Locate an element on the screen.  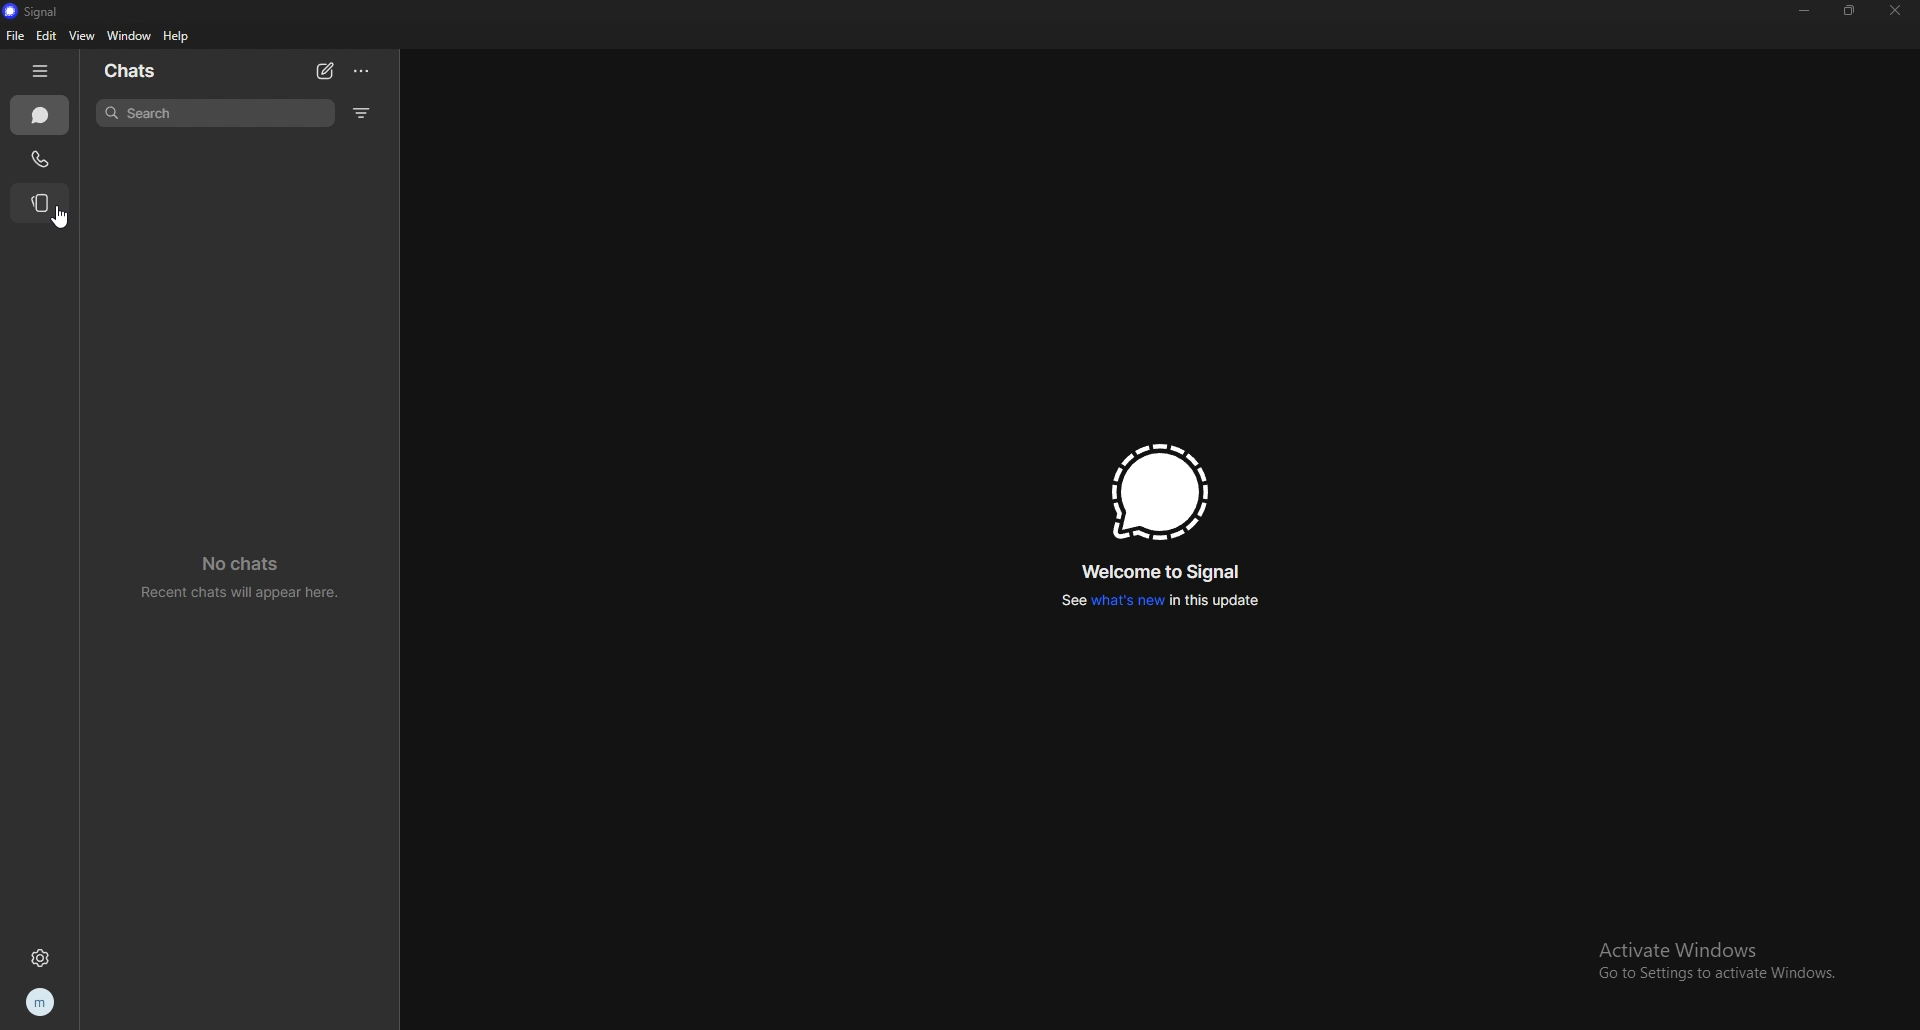
new chat is located at coordinates (327, 70).